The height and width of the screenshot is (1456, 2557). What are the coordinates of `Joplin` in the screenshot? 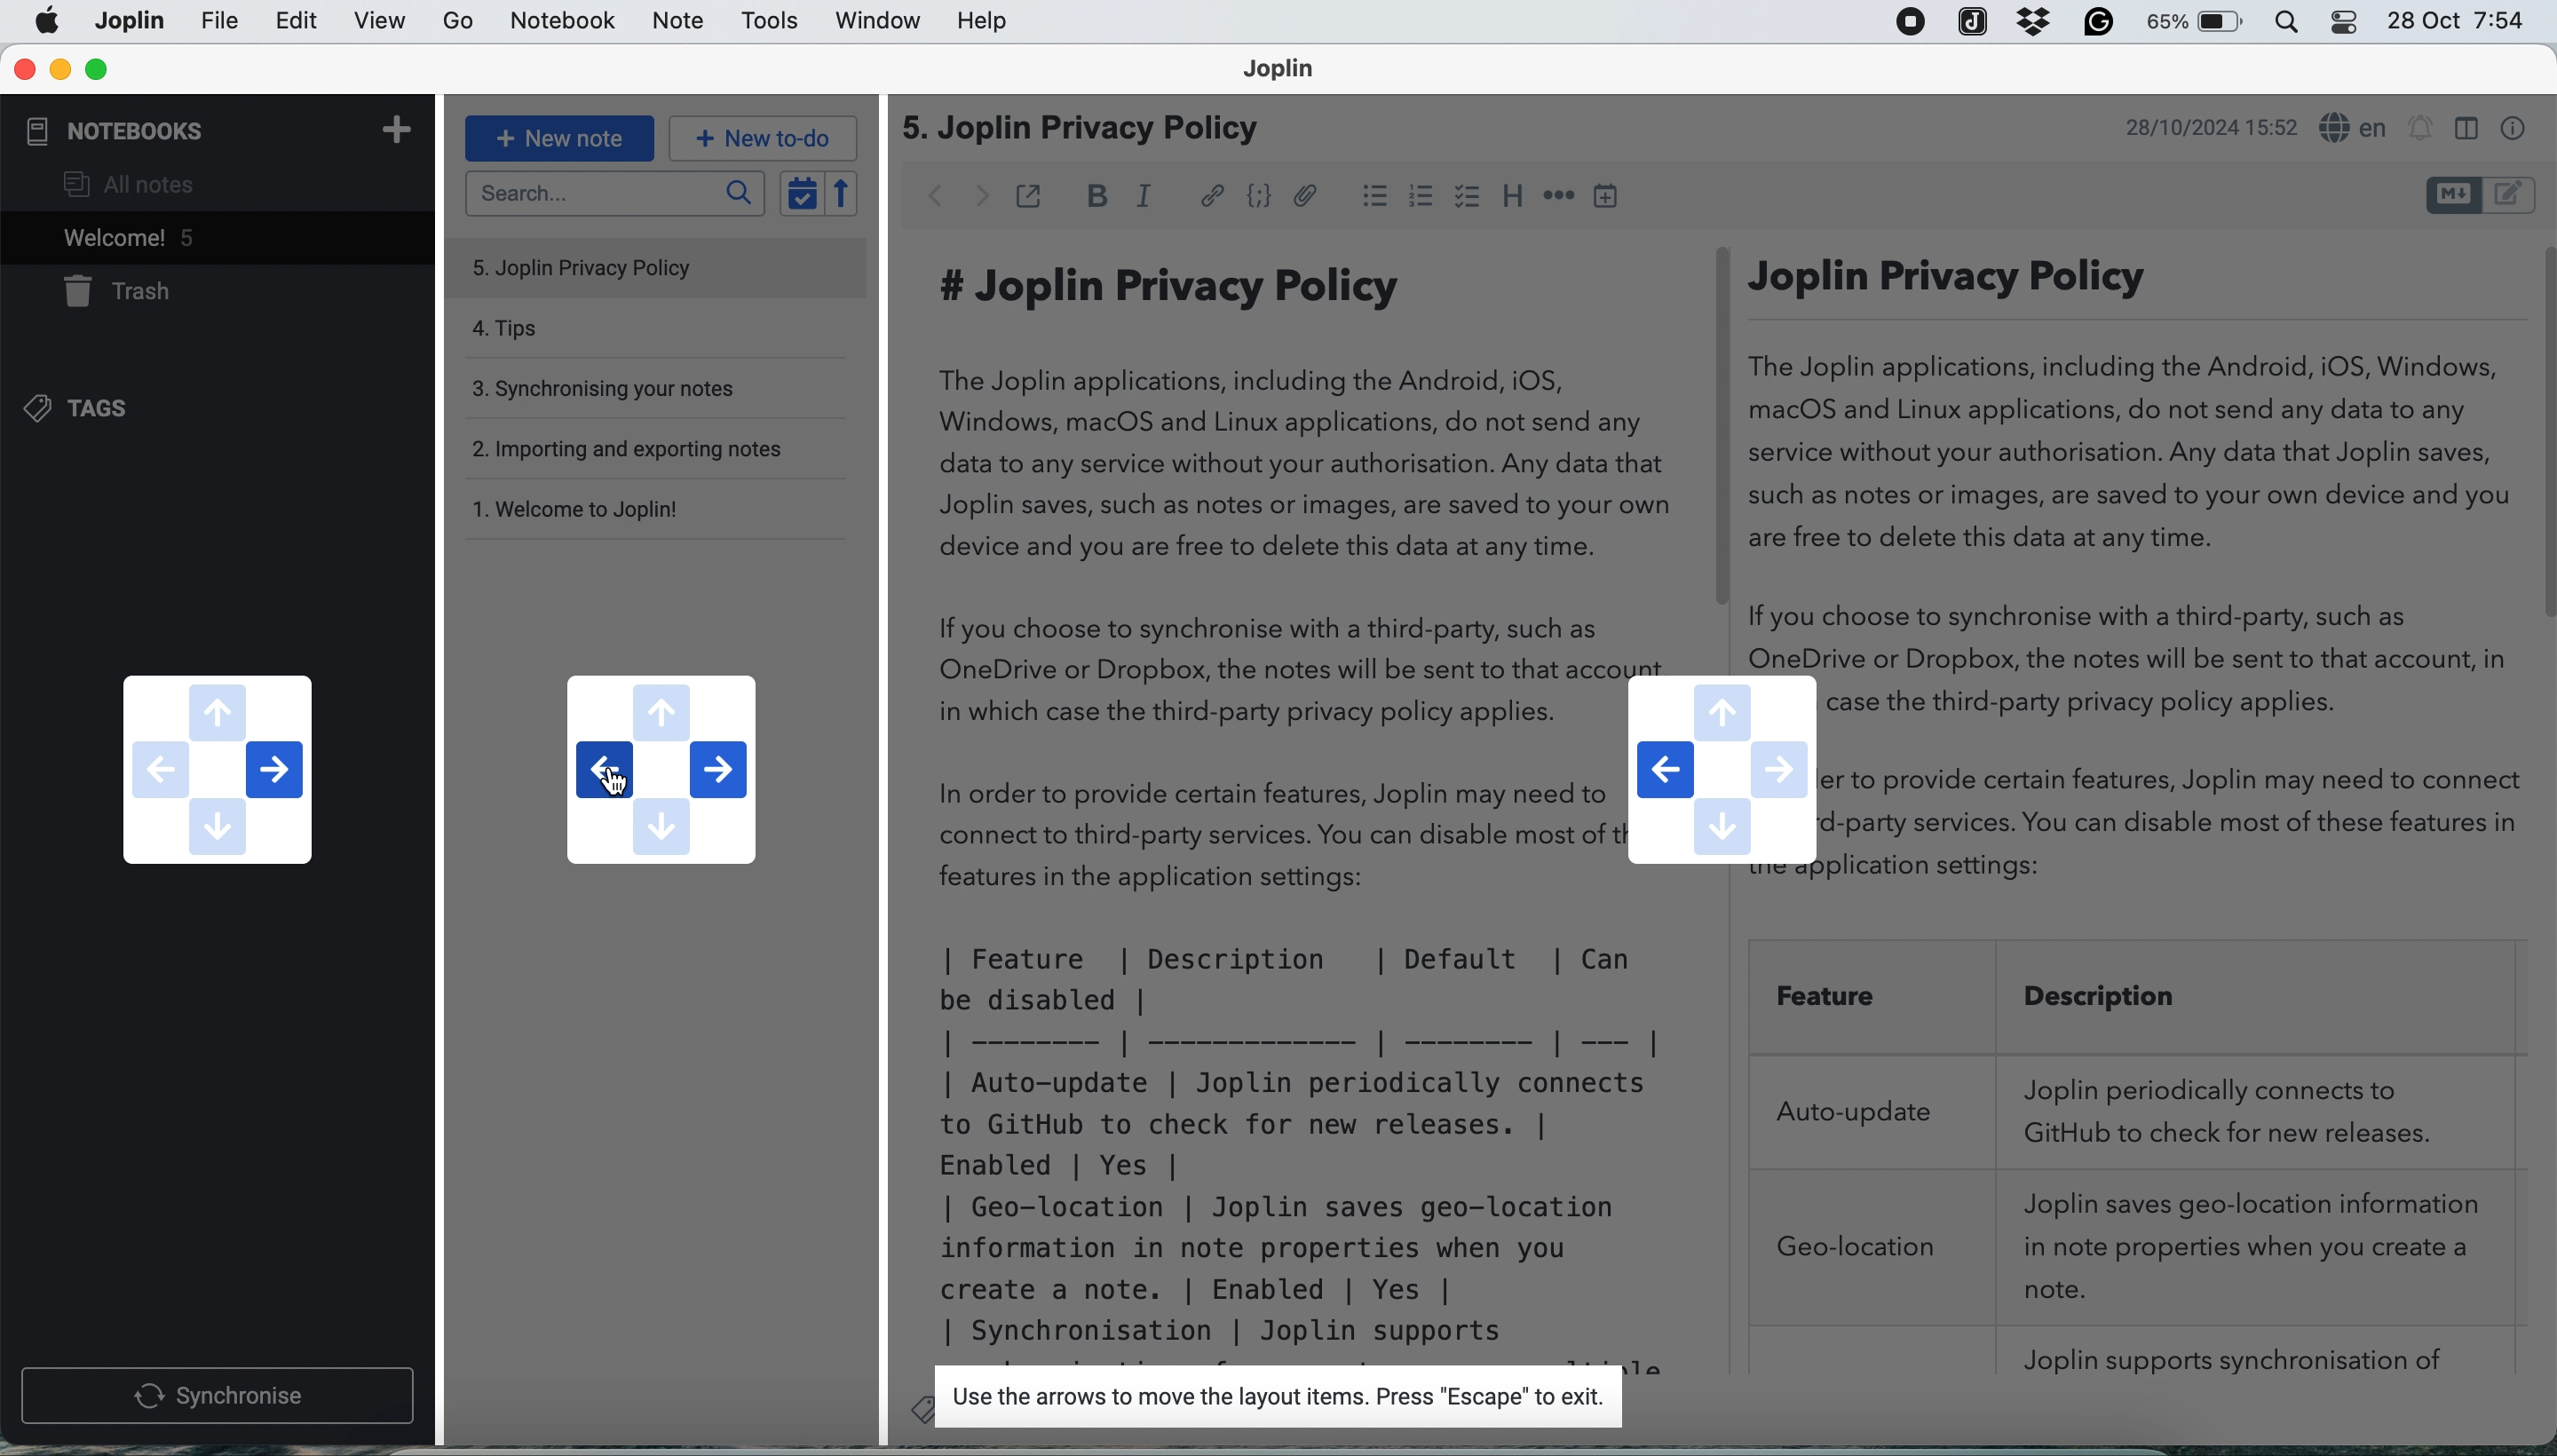 It's located at (1291, 72).